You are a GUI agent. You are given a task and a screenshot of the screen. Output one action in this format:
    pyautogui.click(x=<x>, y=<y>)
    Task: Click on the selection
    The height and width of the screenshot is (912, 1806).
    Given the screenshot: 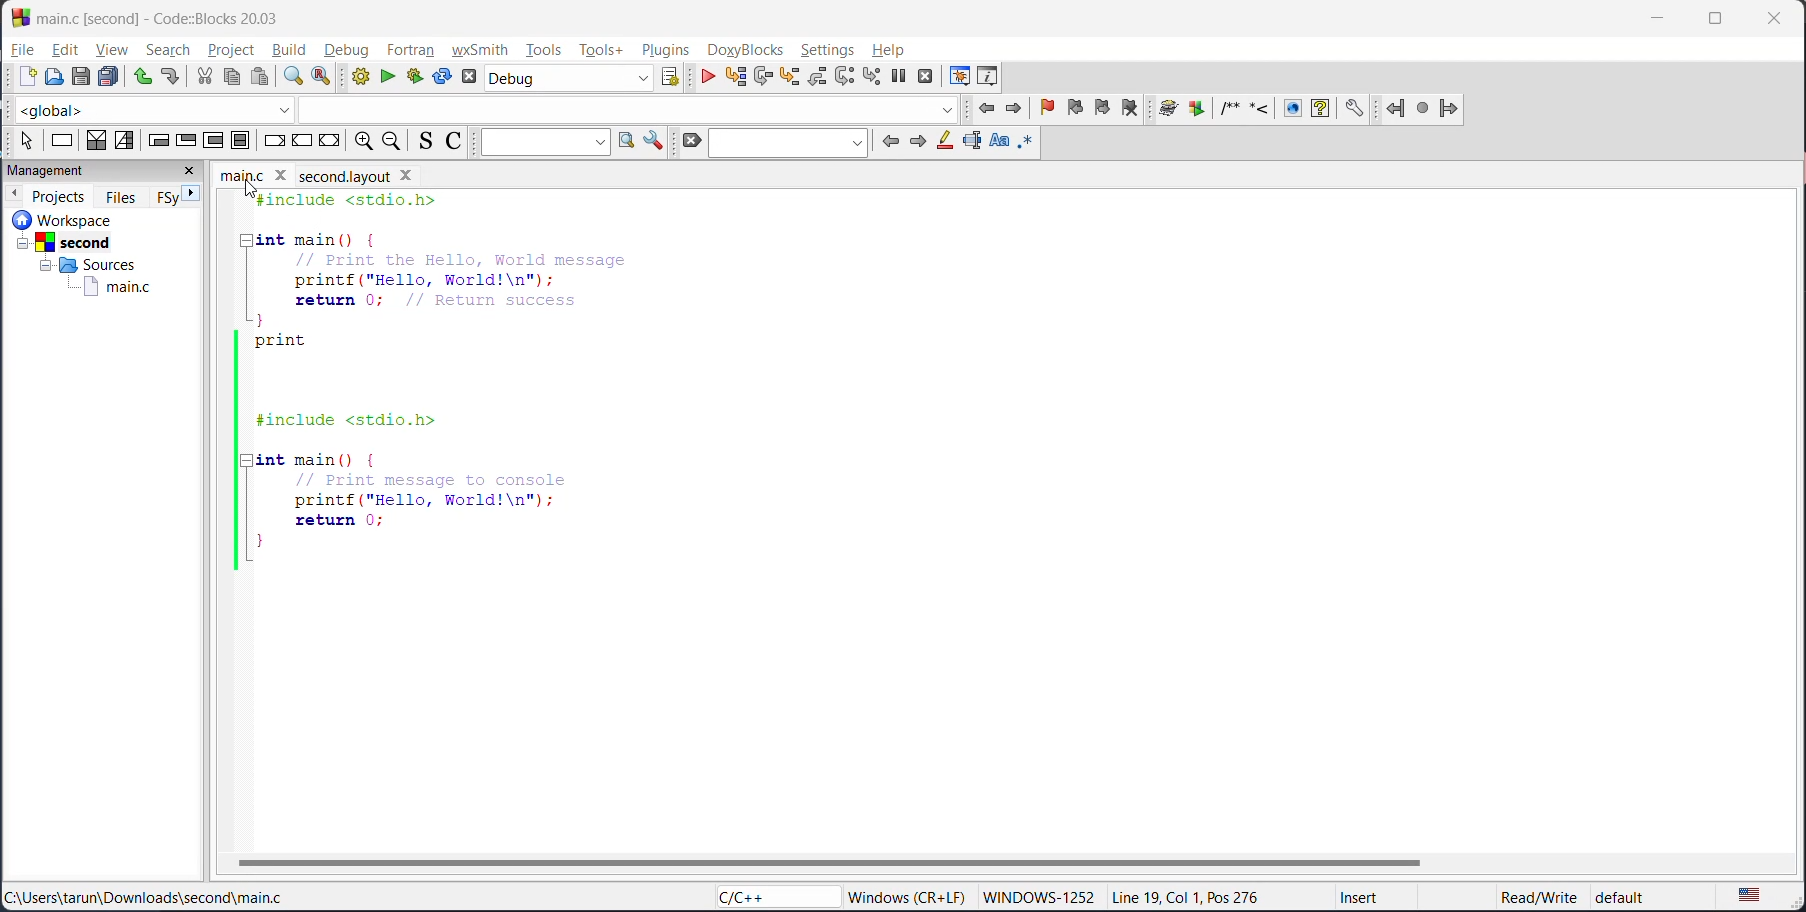 What is the action you would take?
    pyautogui.click(x=125, y=141)
    